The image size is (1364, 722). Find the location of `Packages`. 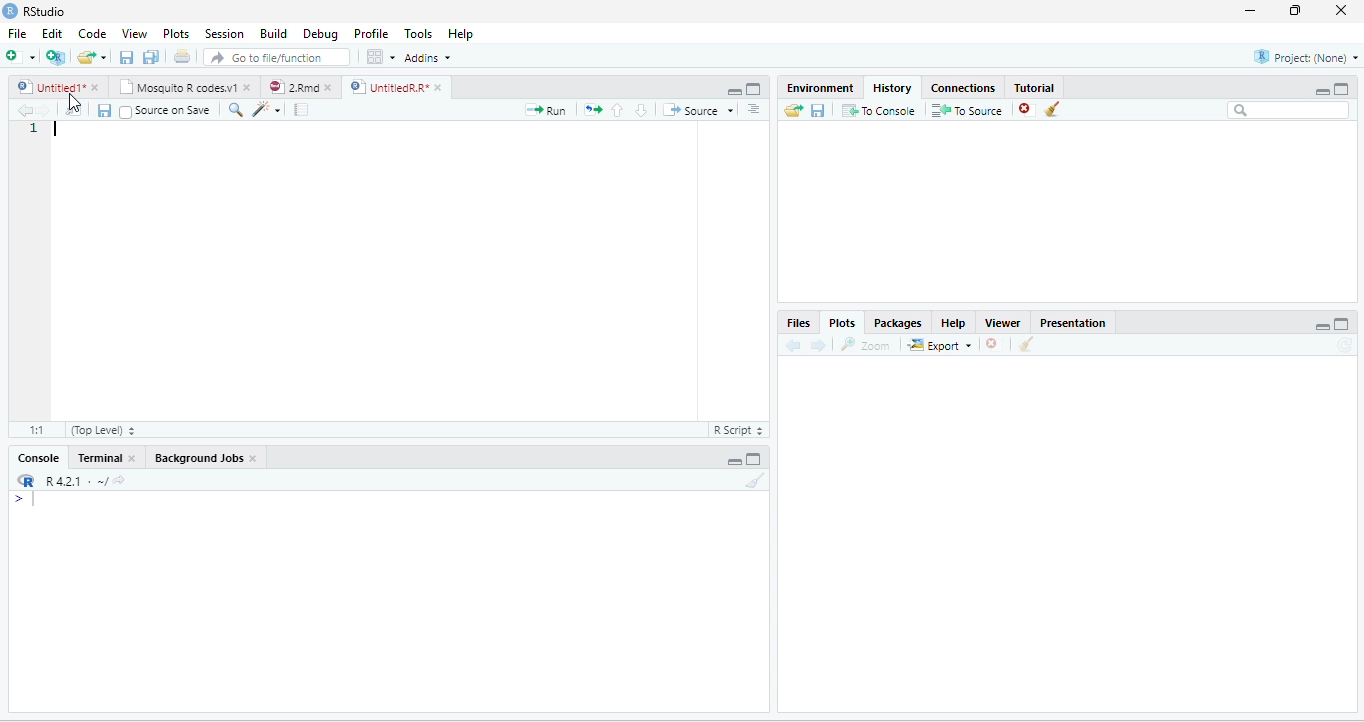

Packages is located at coordinates (896, 322).